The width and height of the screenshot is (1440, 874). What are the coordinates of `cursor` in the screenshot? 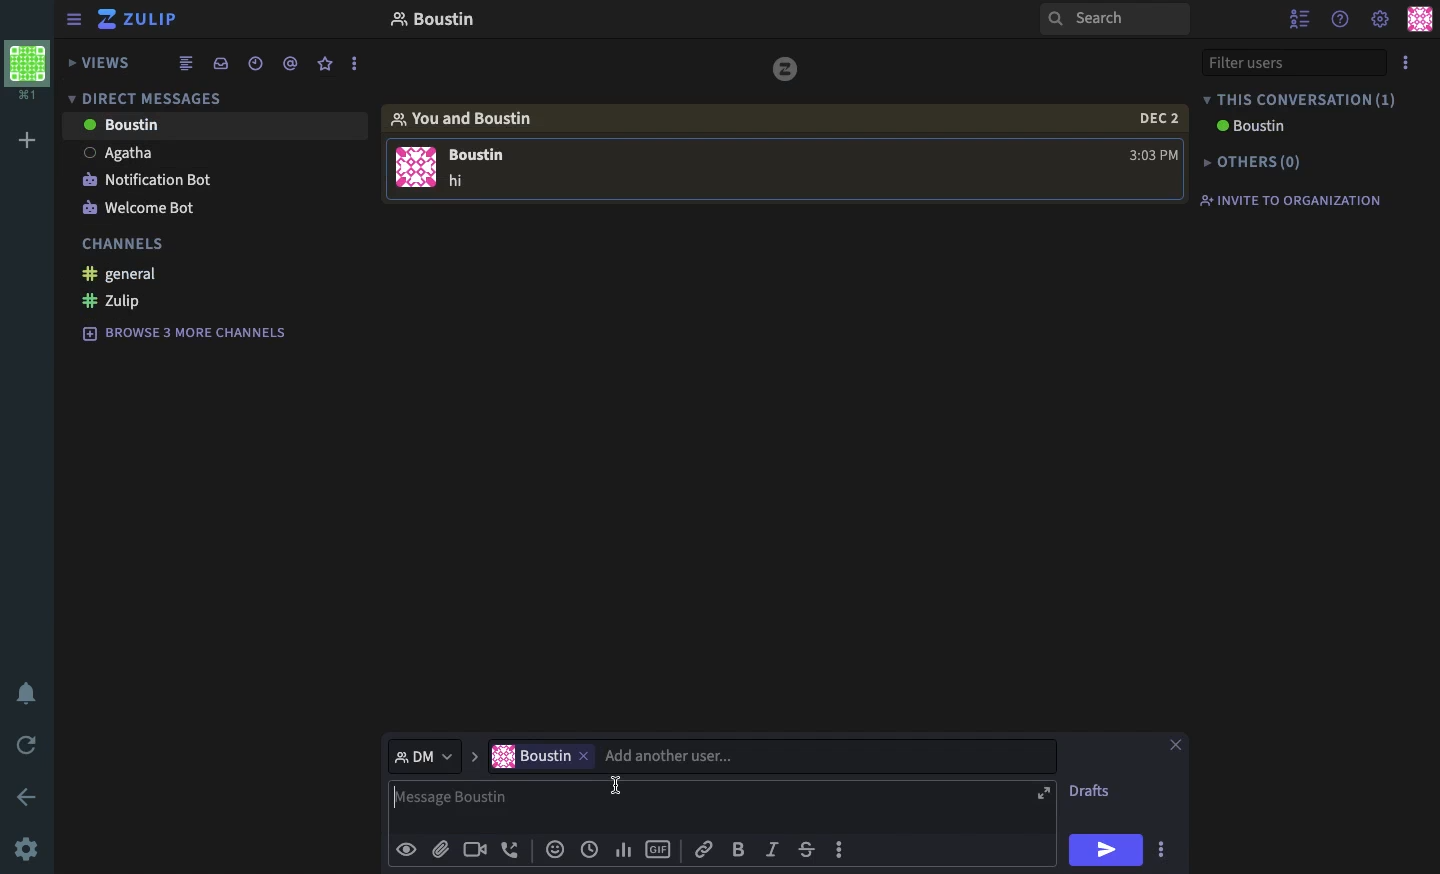 It's located at (619, 787).